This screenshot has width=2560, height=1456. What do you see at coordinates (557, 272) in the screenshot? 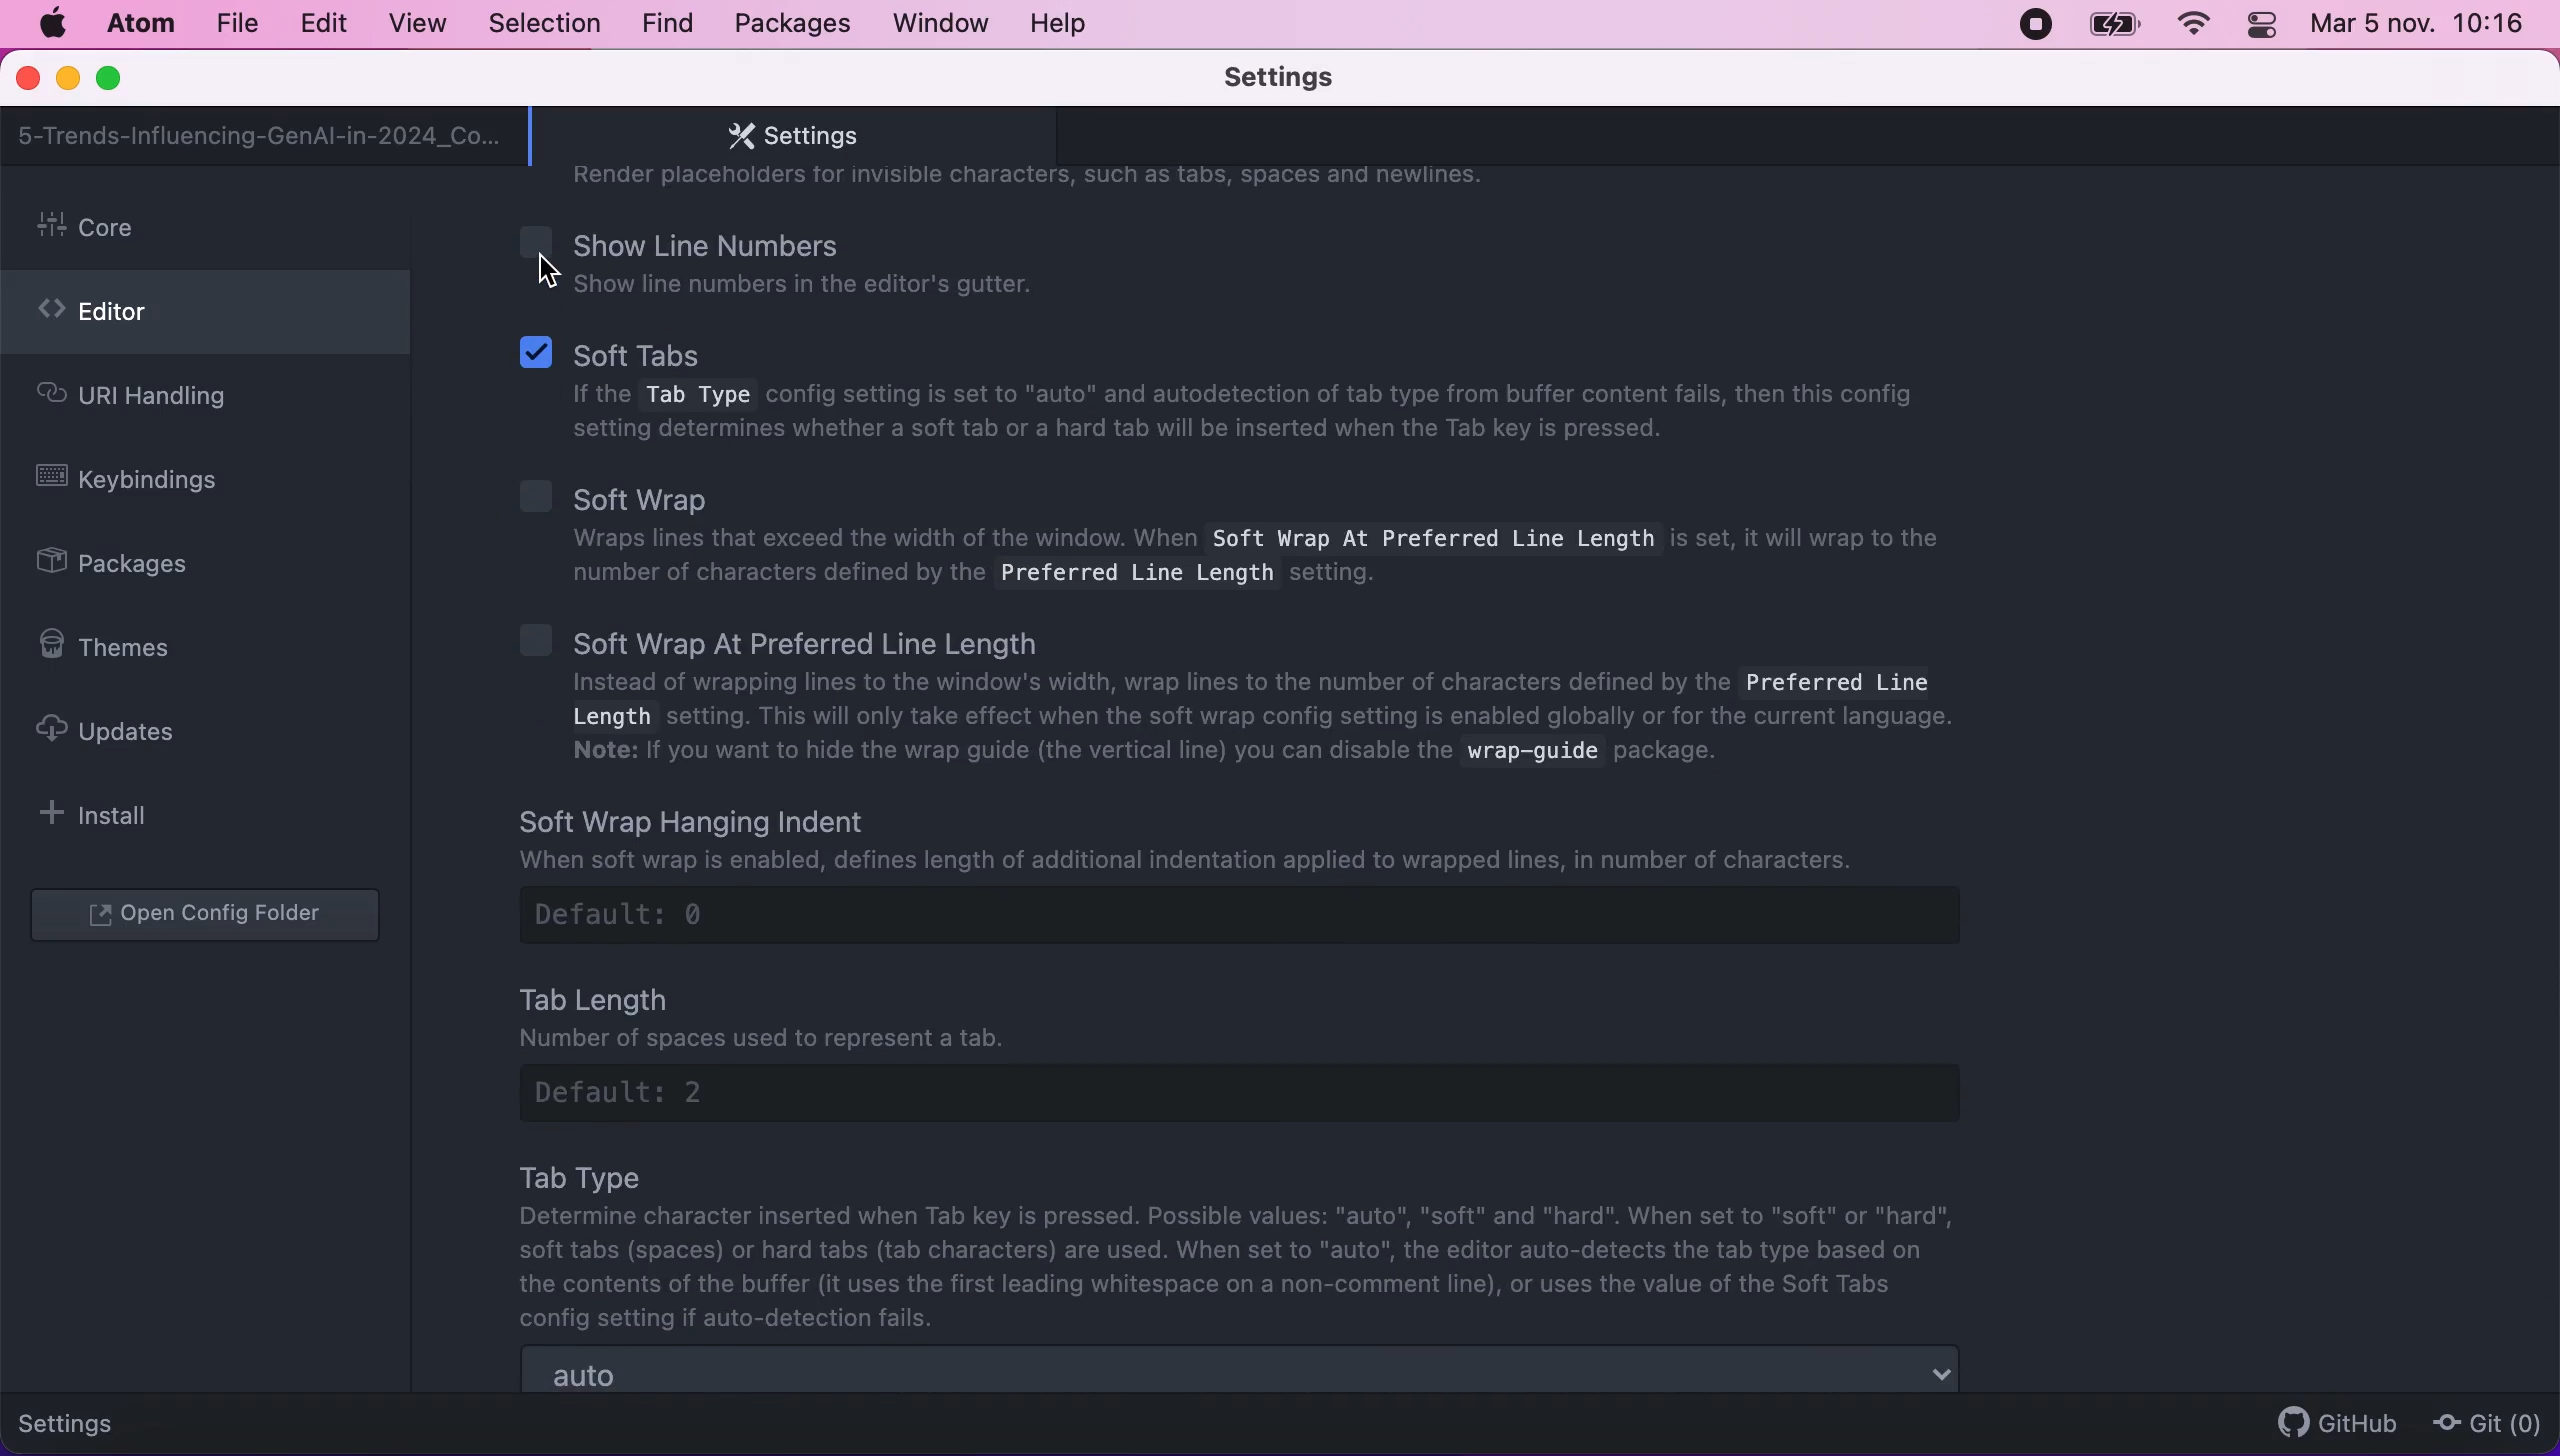
I see `cursor` at bounding box center [557, 272].